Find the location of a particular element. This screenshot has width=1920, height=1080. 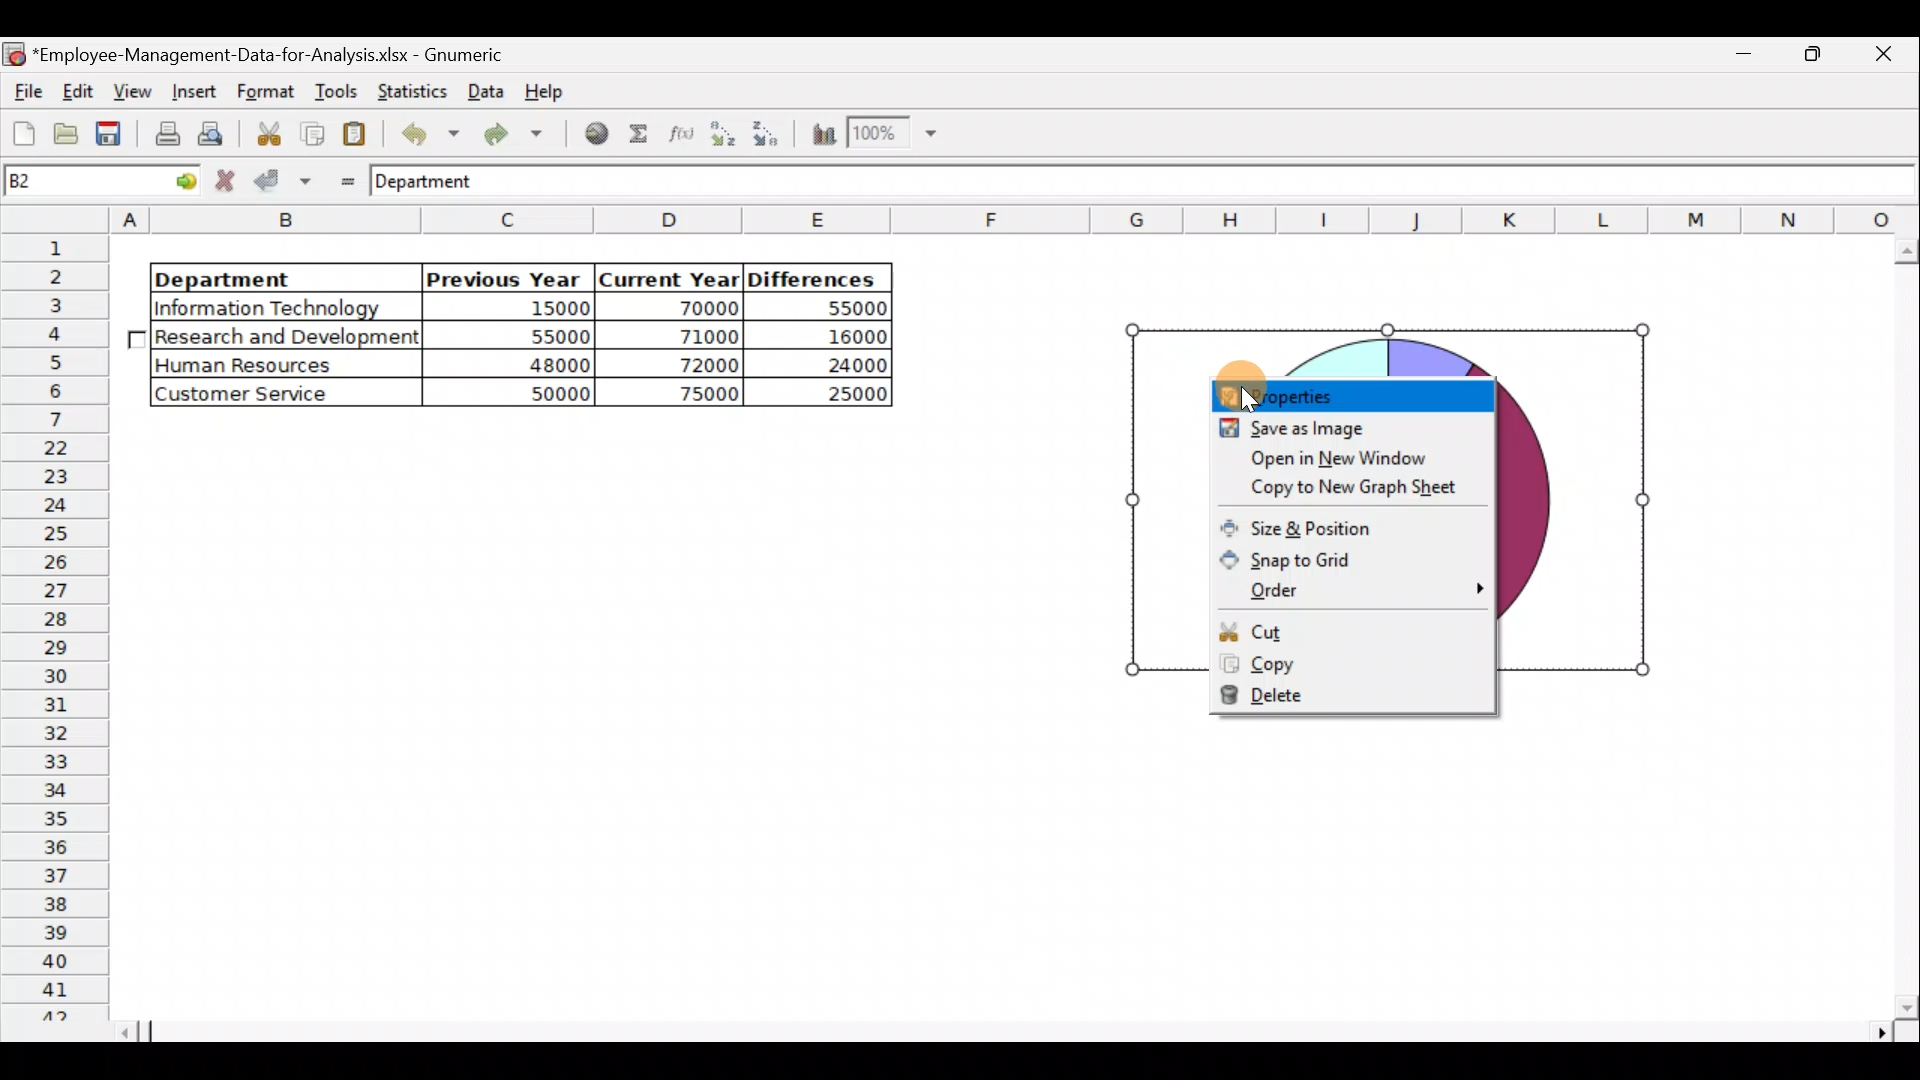

Cut the selection is located at coordinates (268, 131).